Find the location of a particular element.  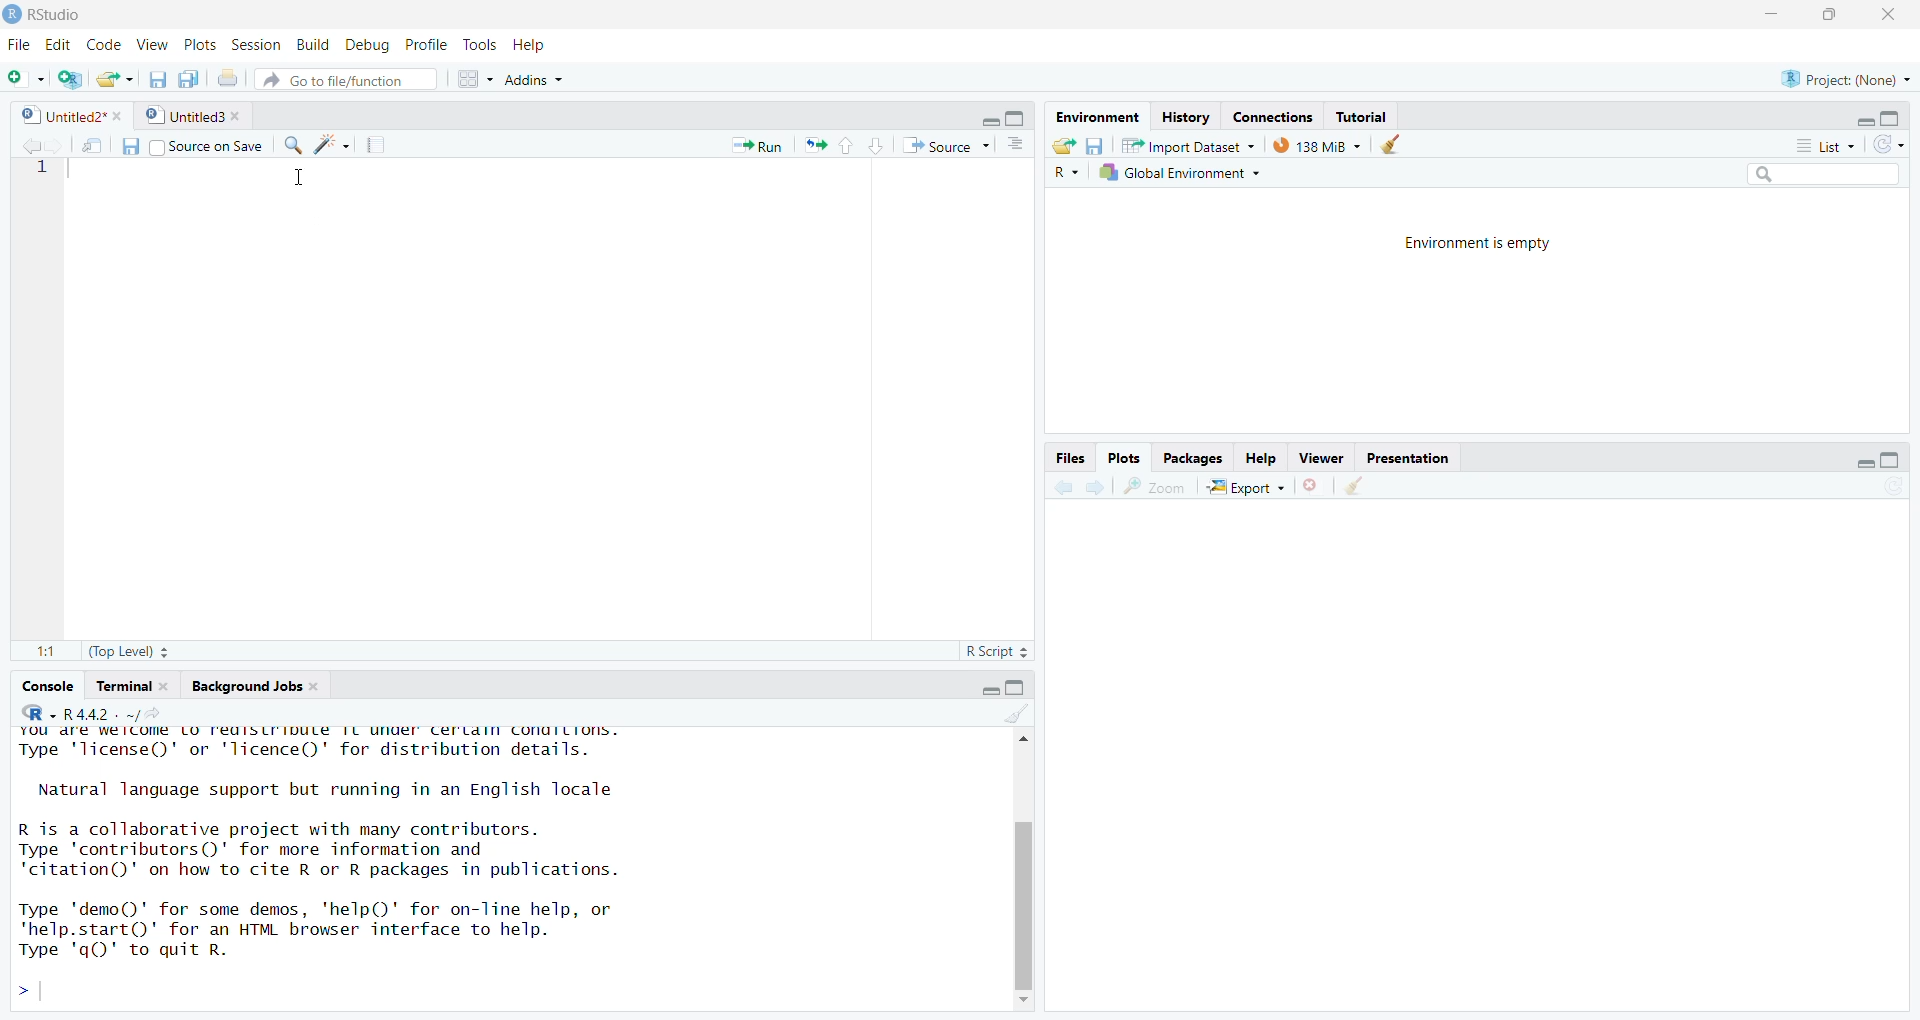

 is located at coordinates (94, 145).